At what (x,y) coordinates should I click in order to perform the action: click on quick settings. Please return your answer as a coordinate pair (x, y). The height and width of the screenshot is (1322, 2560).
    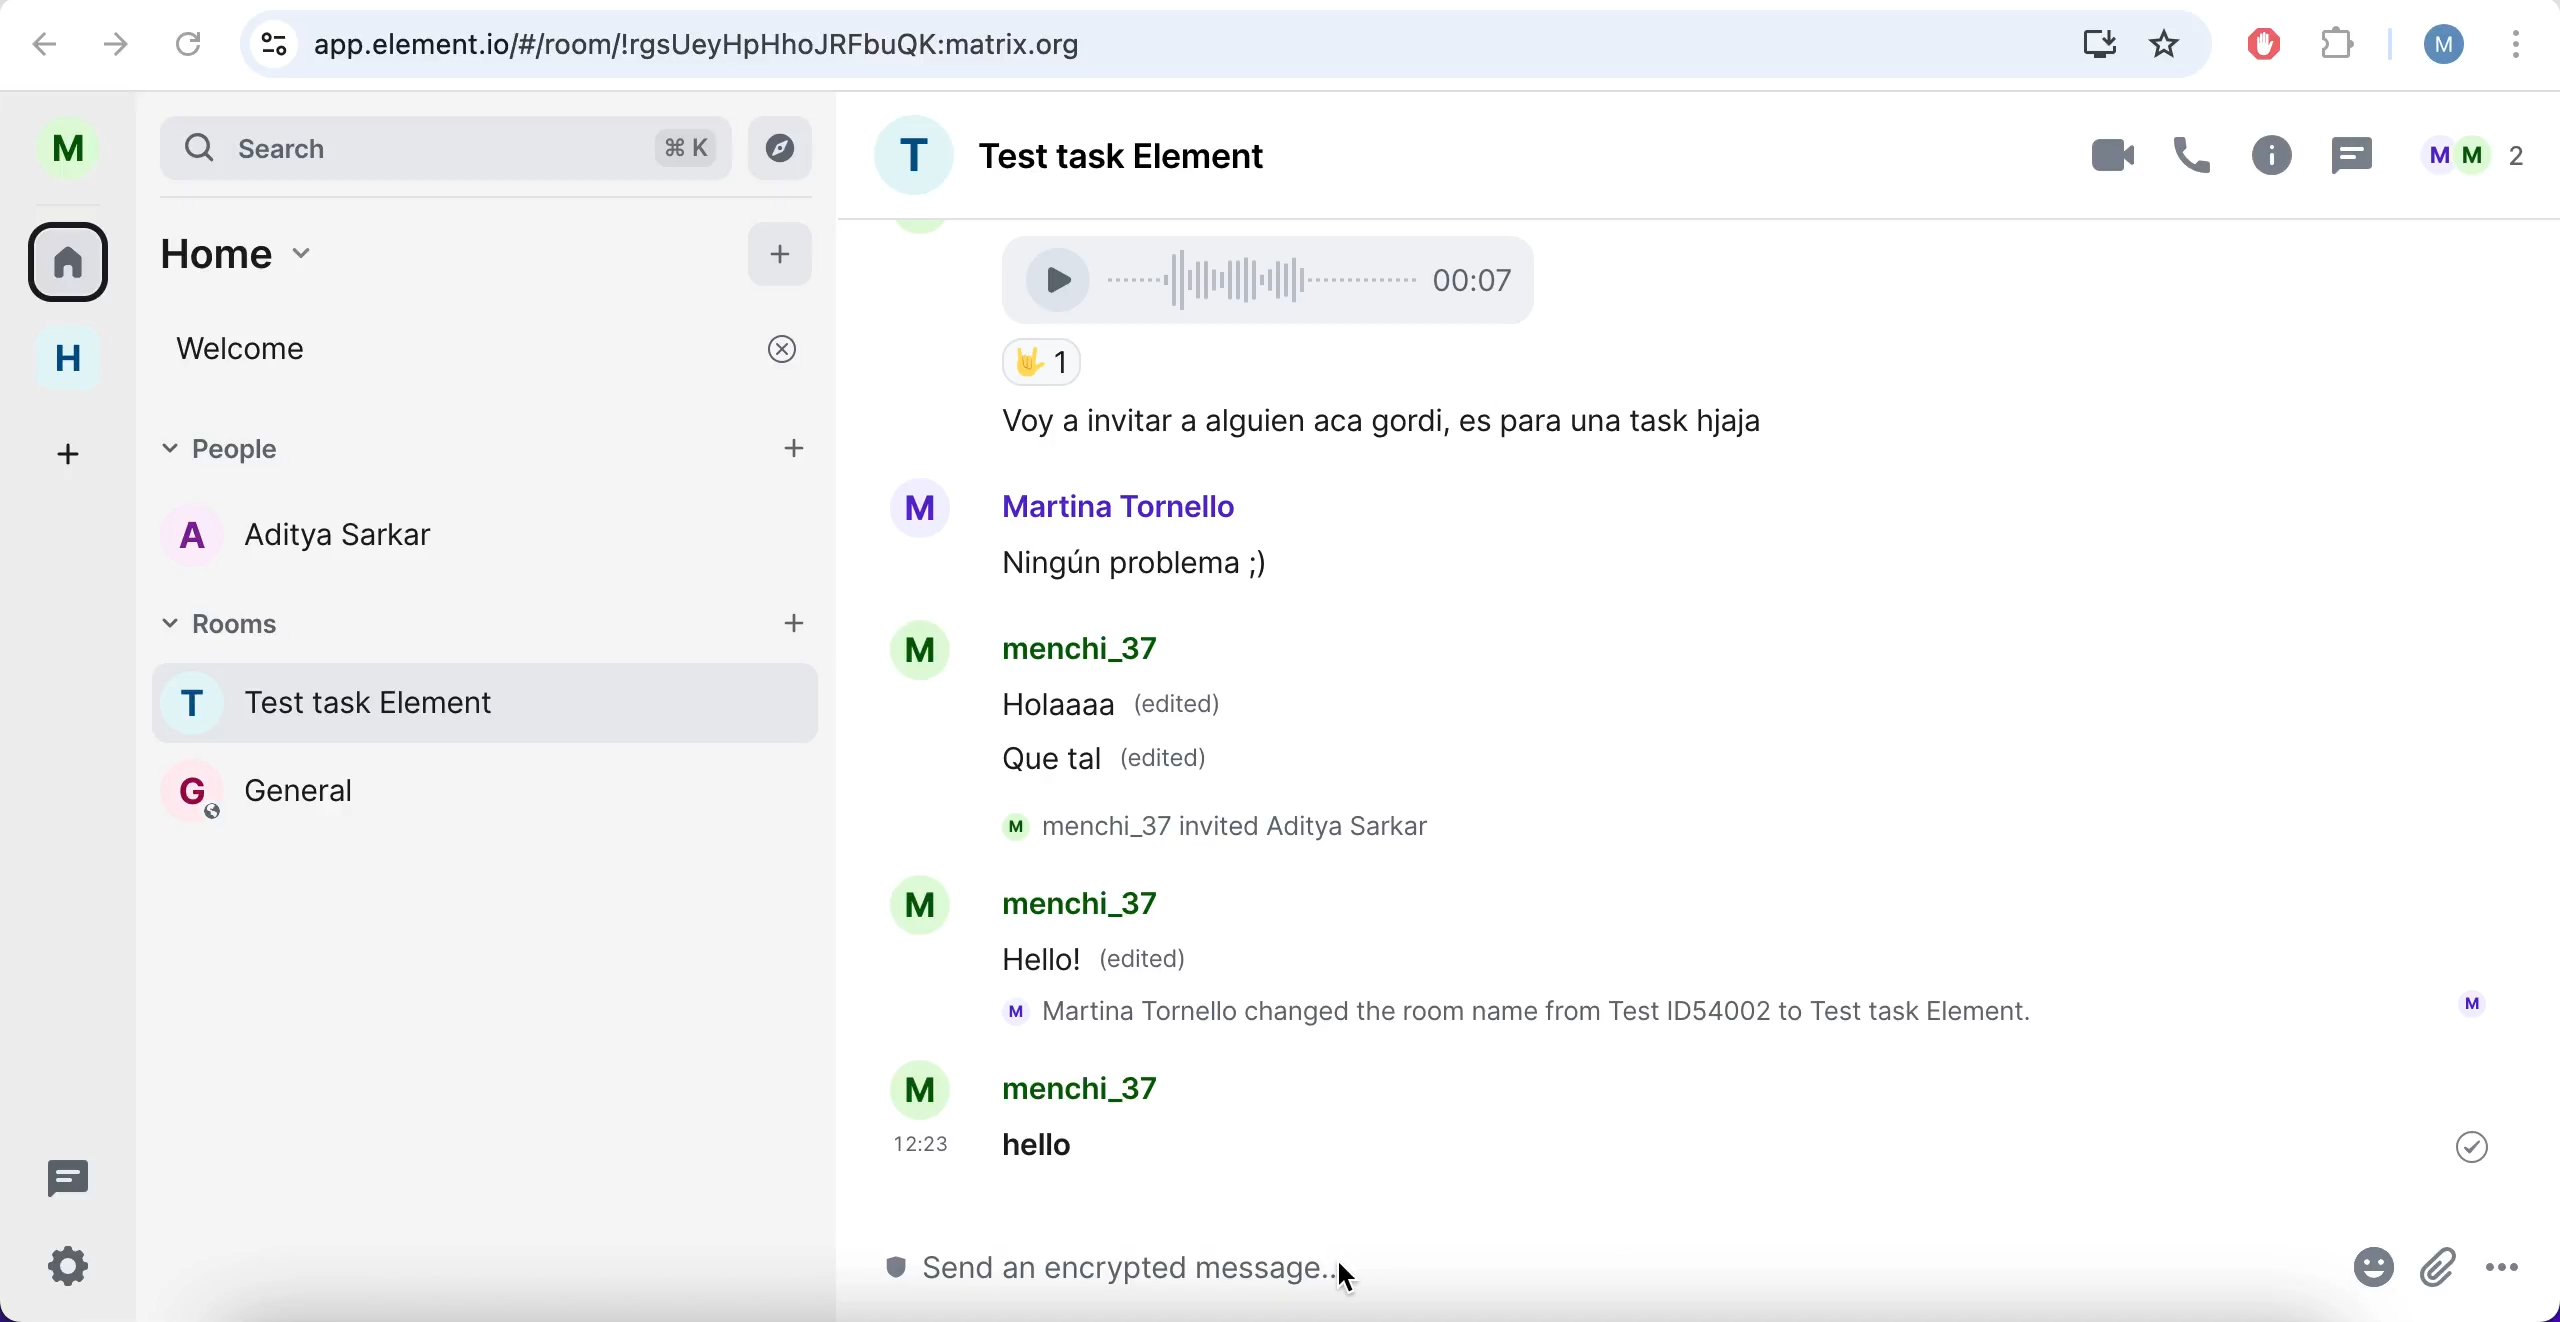
    Looking at the image, I should click on (83, 1273).